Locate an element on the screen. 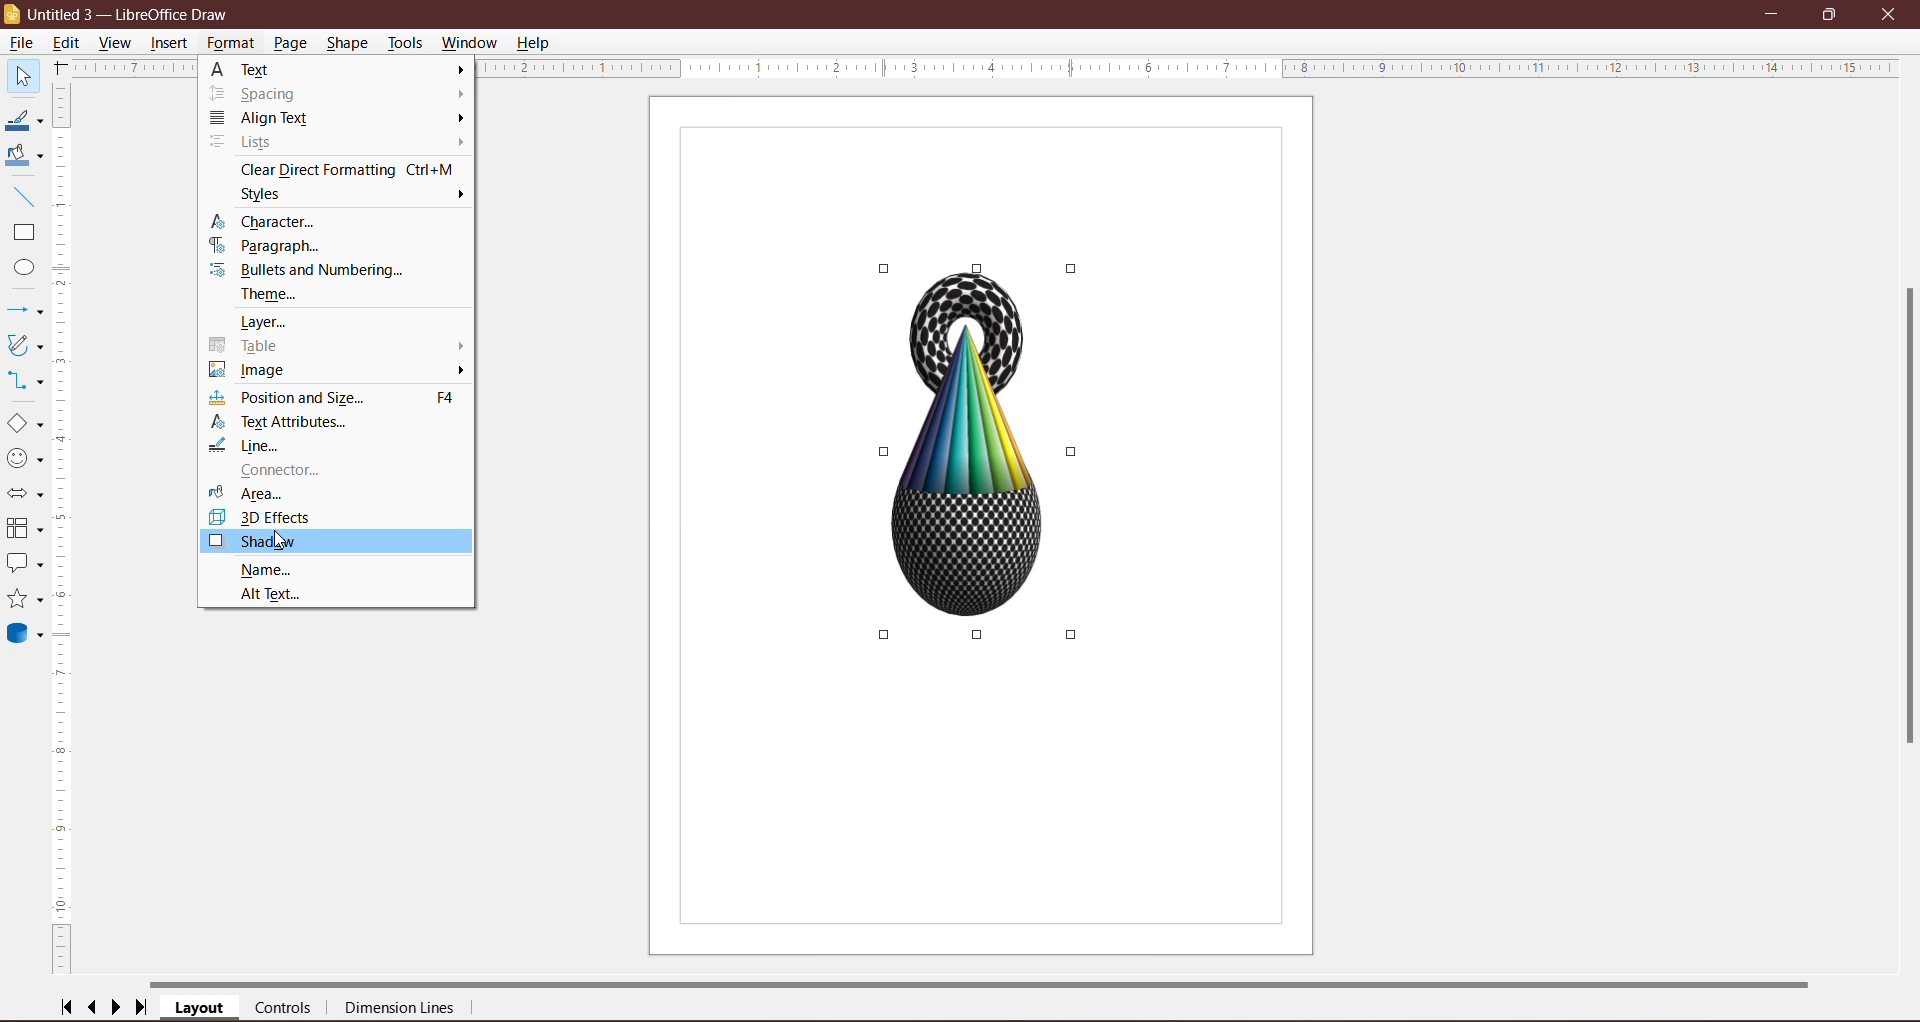 The width and height of the screenshot is (1920, 1022). Stars and Banners is located at coordinates (25, 599).